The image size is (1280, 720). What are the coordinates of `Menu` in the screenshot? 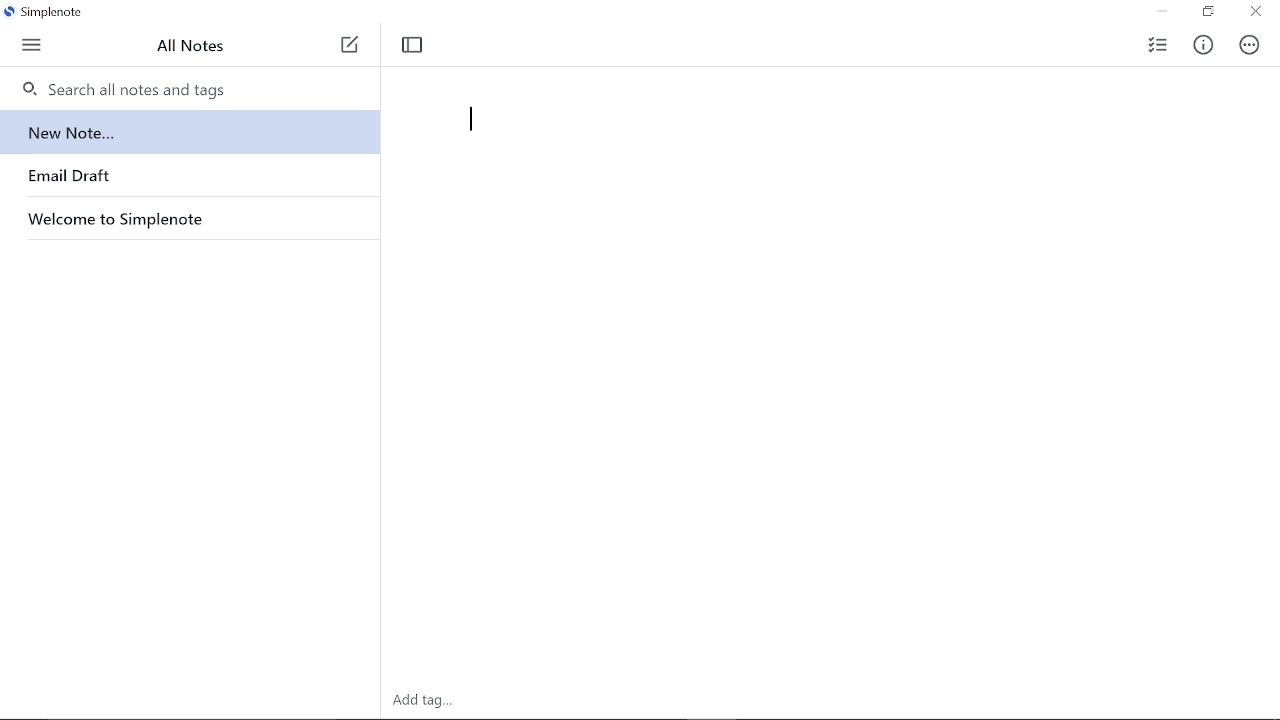 It's located at (34, 46).